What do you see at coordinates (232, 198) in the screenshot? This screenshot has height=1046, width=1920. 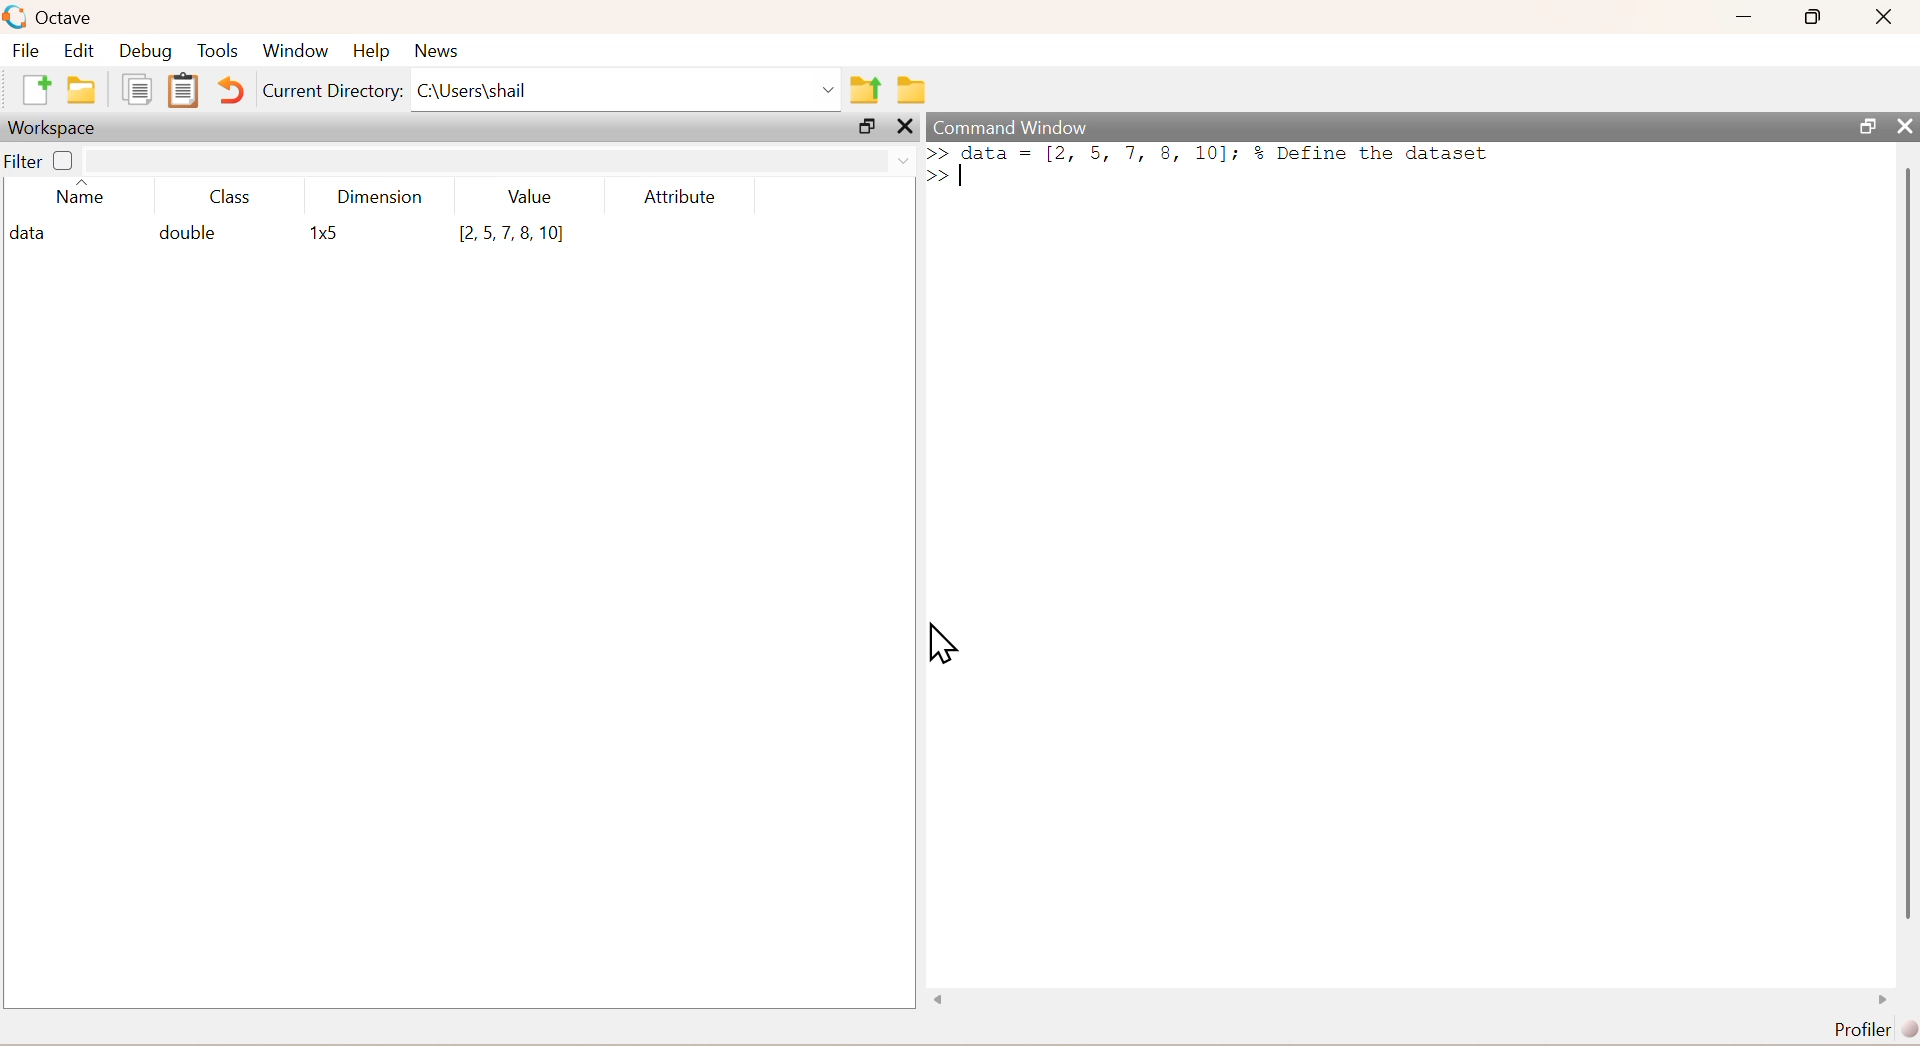 I see `class` at bounding box center [232, 198].